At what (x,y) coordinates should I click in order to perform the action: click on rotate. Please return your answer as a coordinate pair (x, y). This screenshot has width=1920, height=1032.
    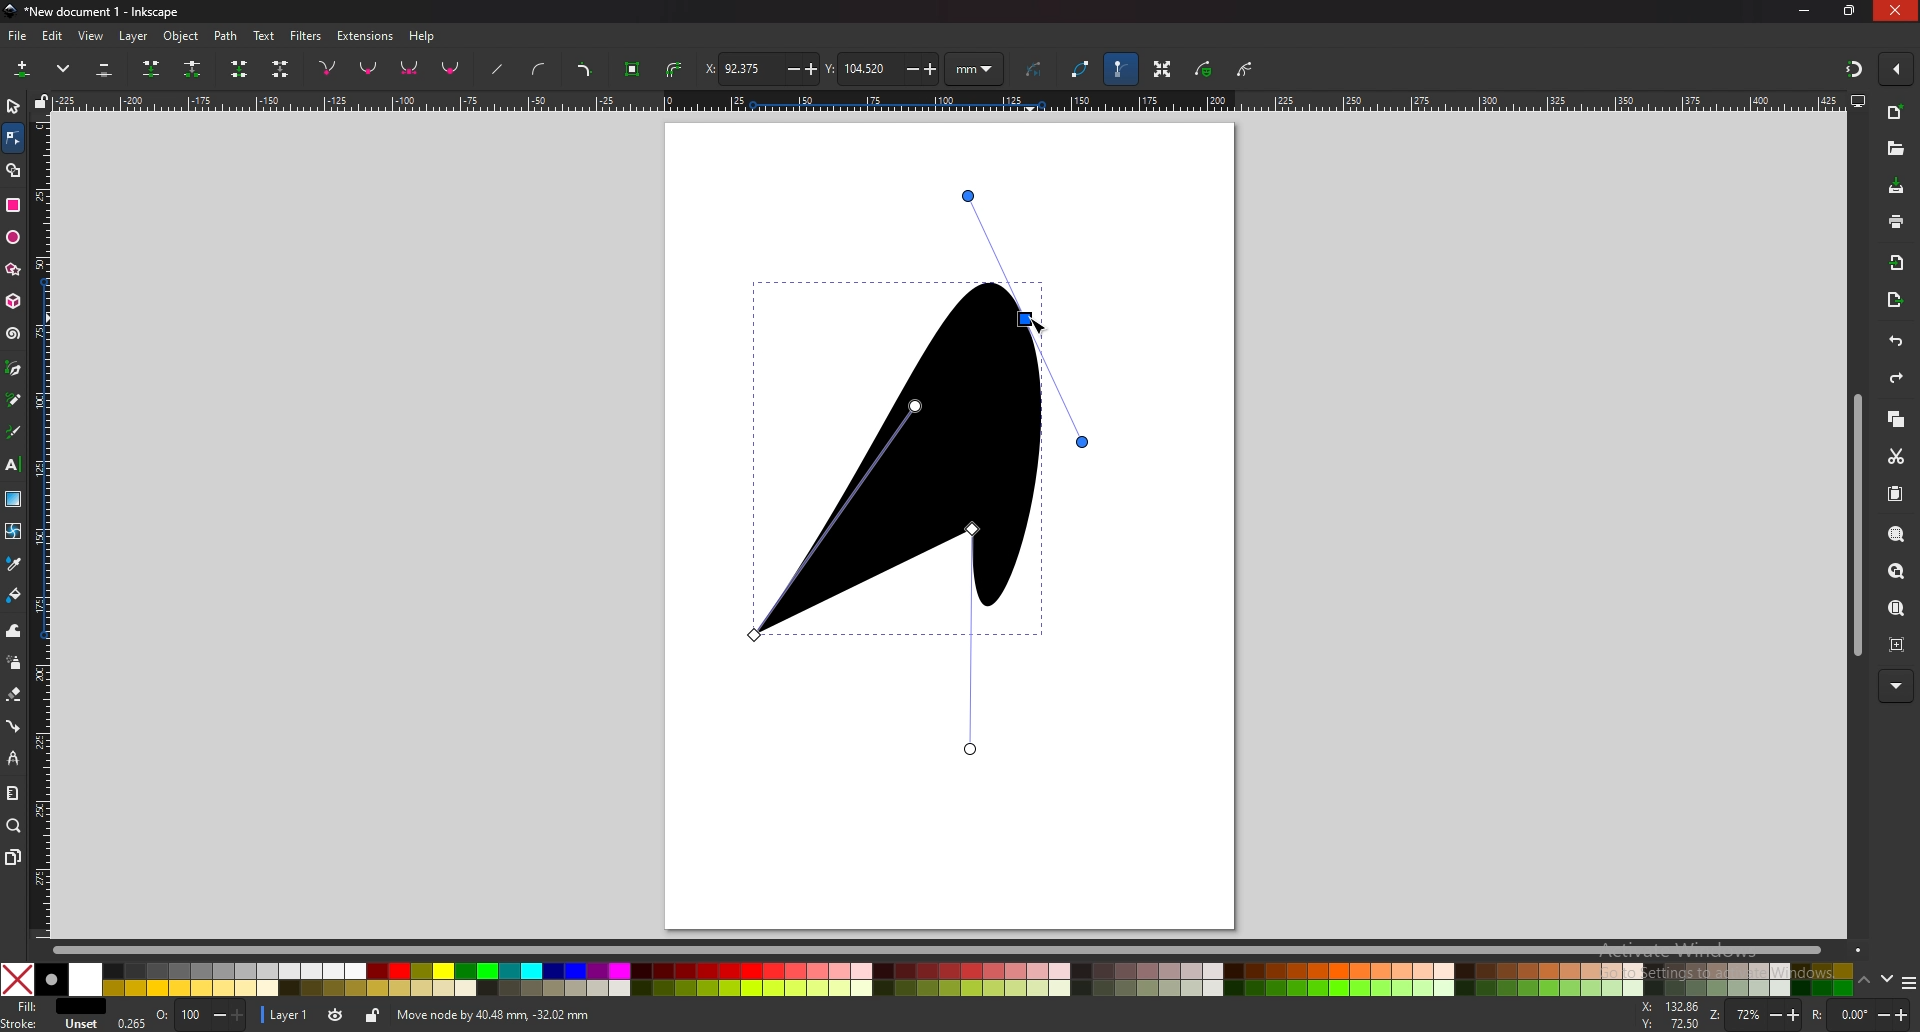
    Looking at the image, I should click on (1861, 1014).